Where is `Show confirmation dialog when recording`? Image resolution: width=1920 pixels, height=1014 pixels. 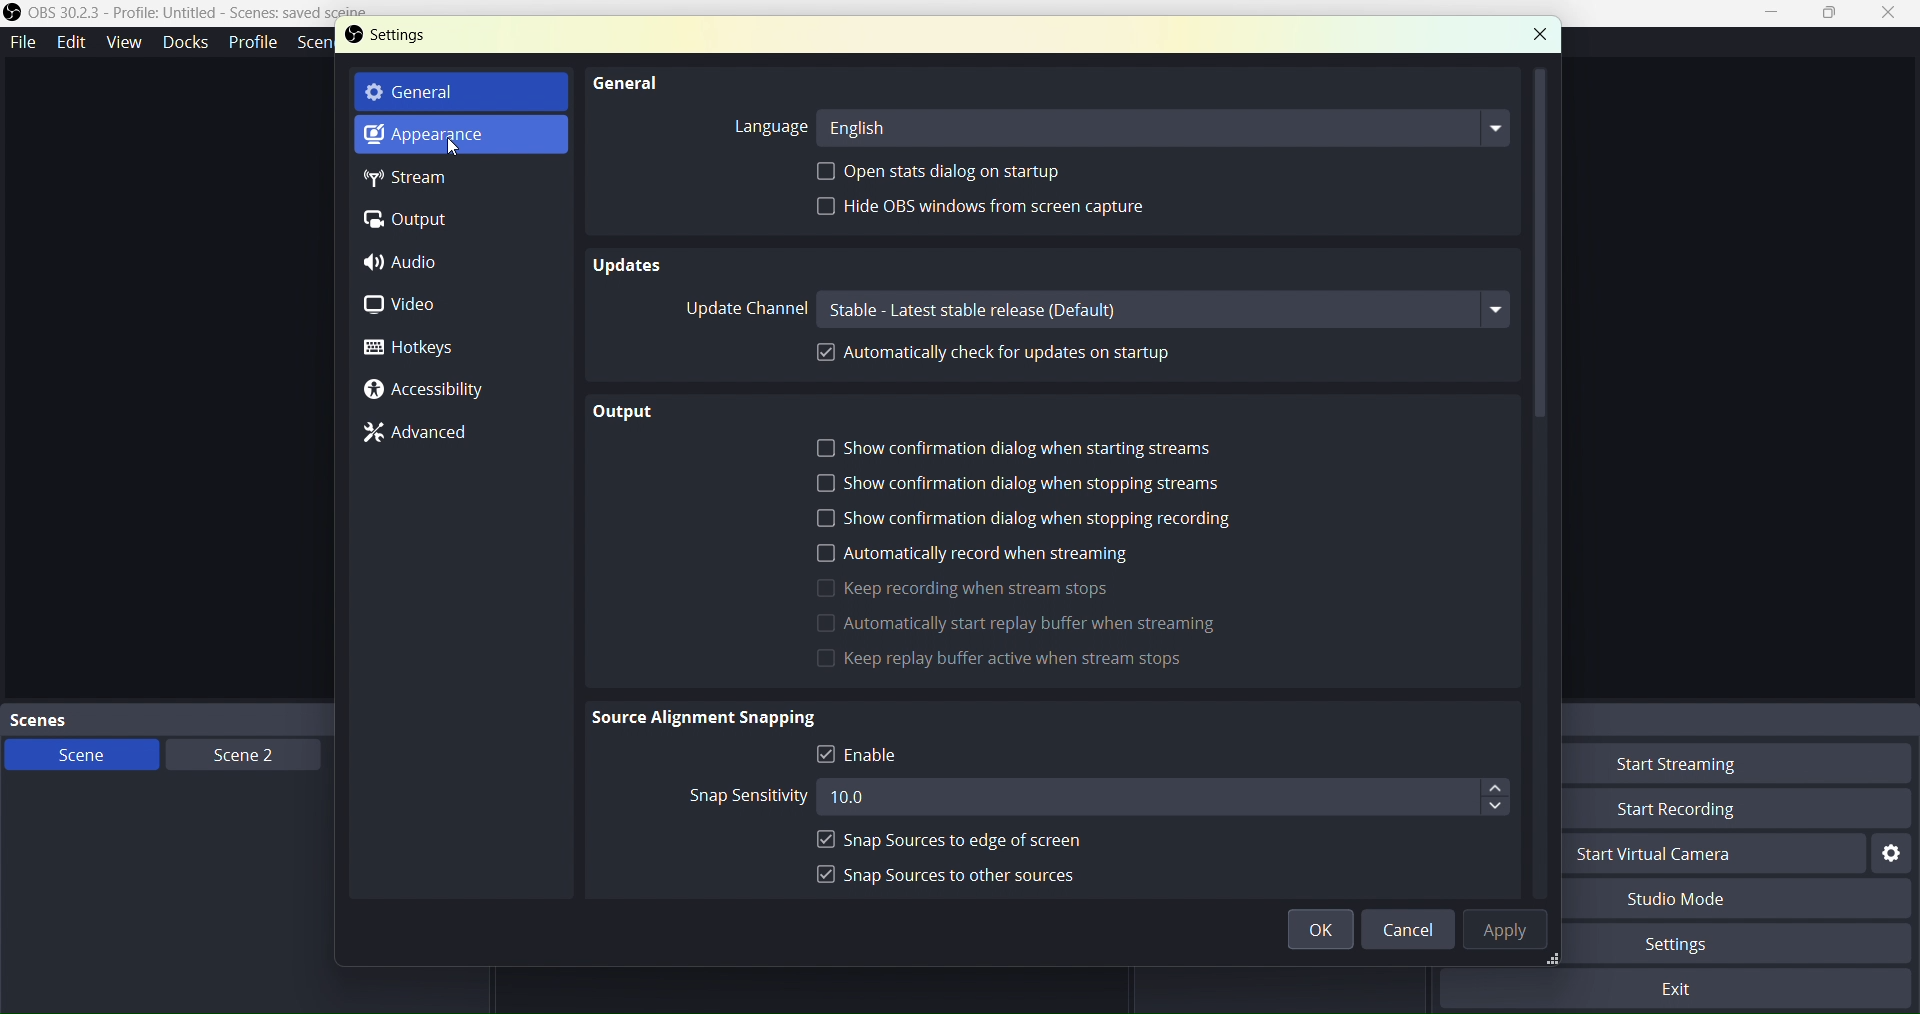 Show confirmation dialog when recording is located at coordinates (1000, 517).